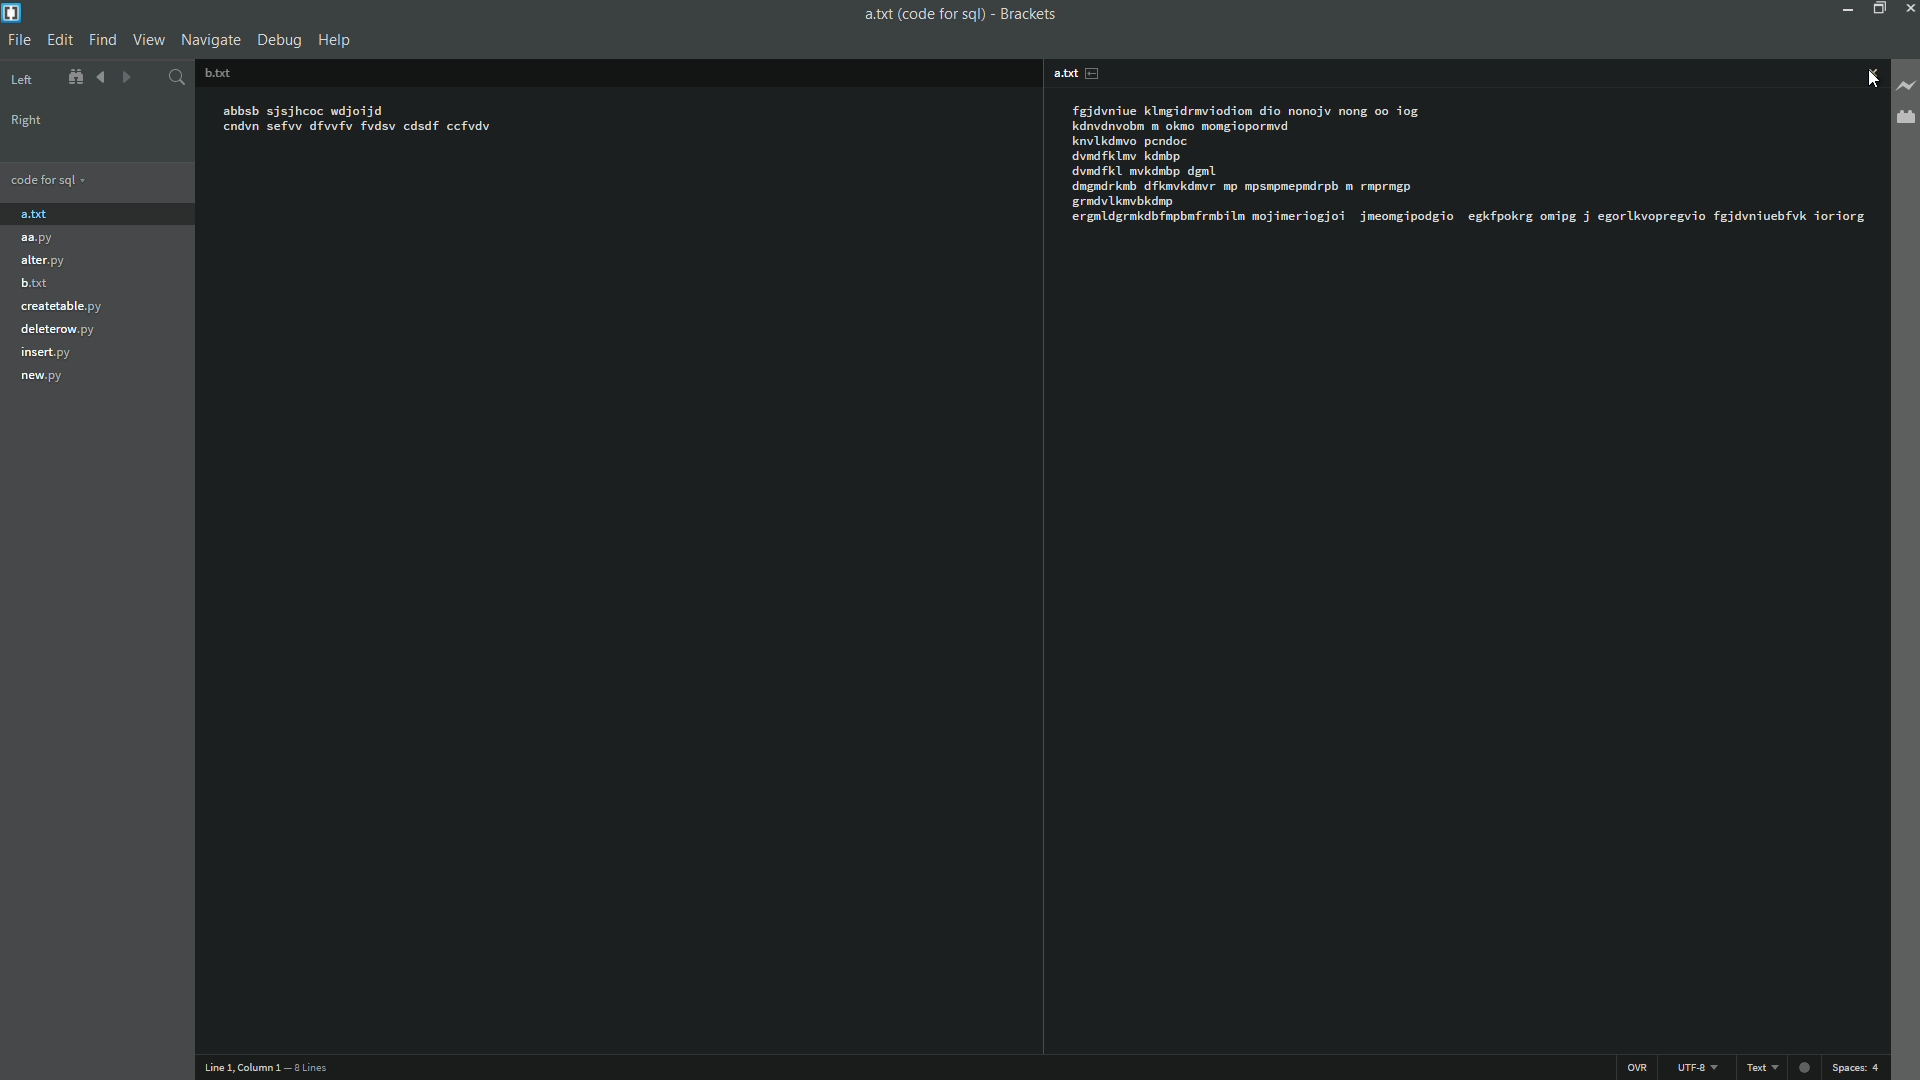 The width and height of the screenshot is (1920, 1080). What do you see at coordinates (70, 305) in the screenshot?
I see `createtable.py` at bounding box center [70, 305].